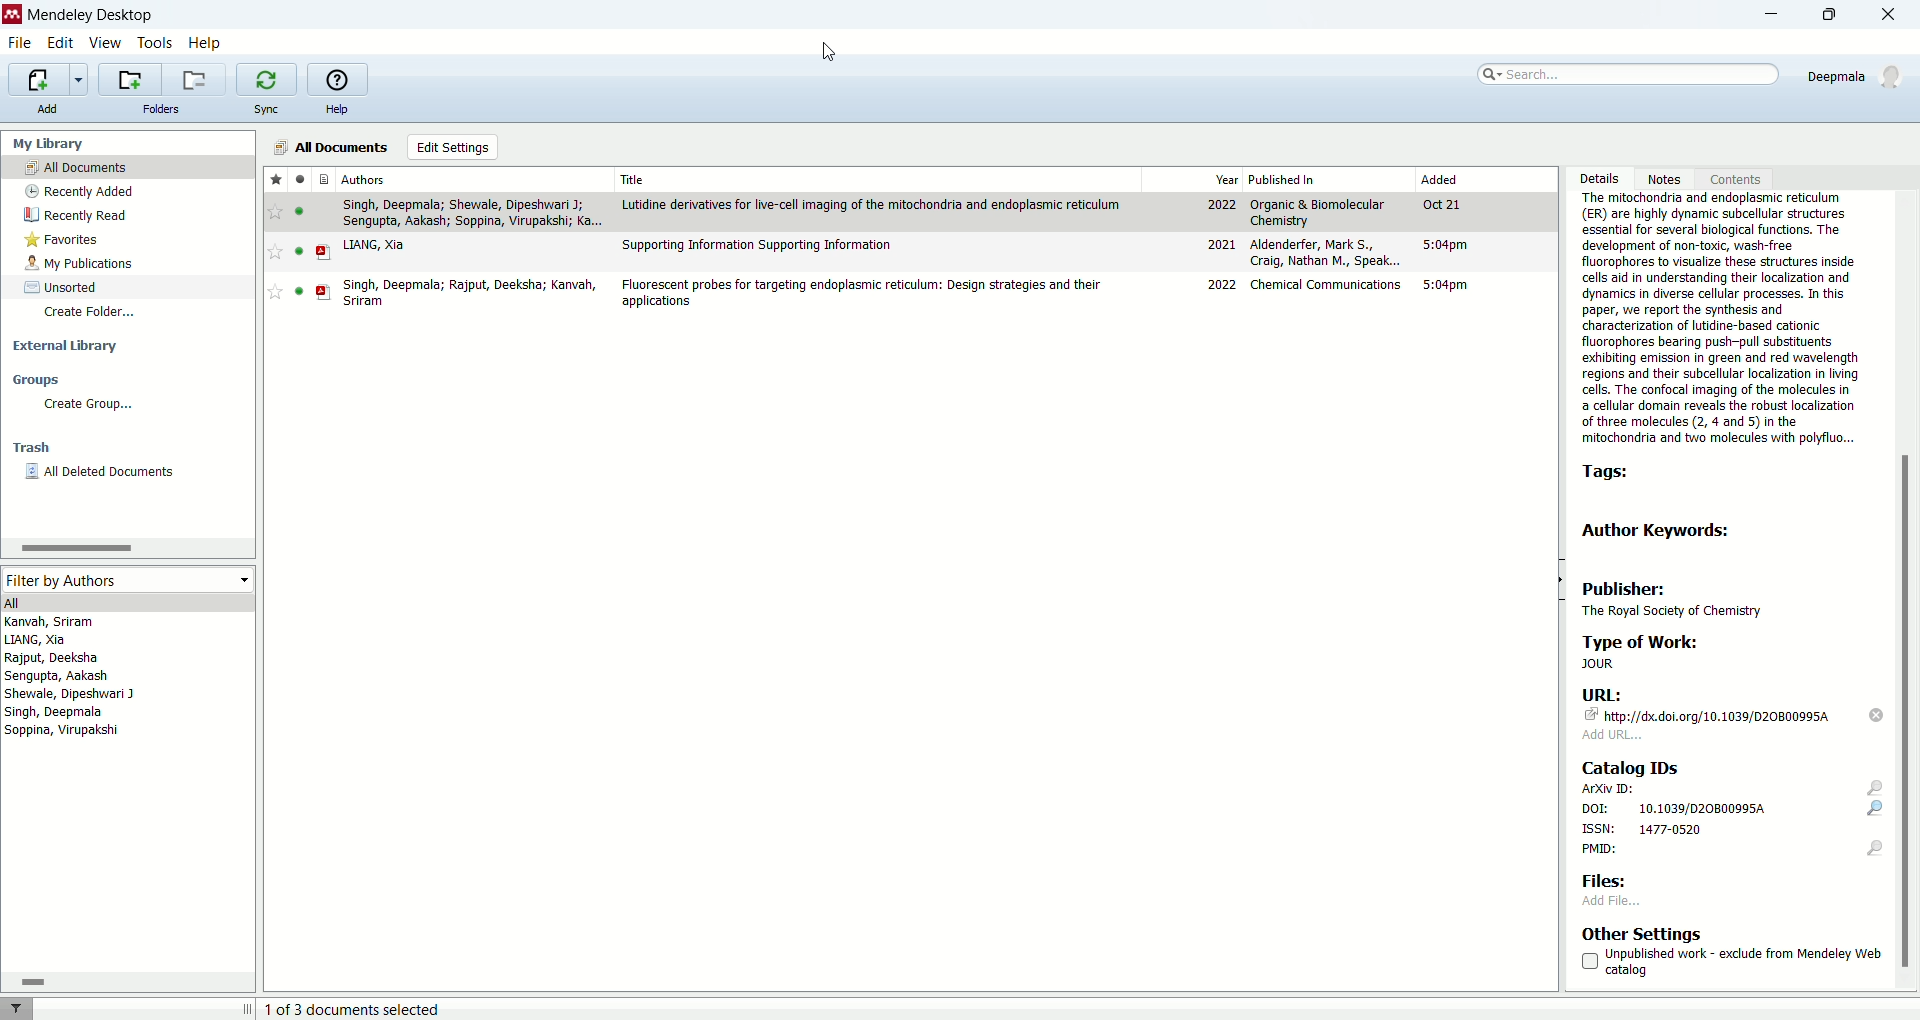  I want to click on Files: add file, so click(1616, 889).